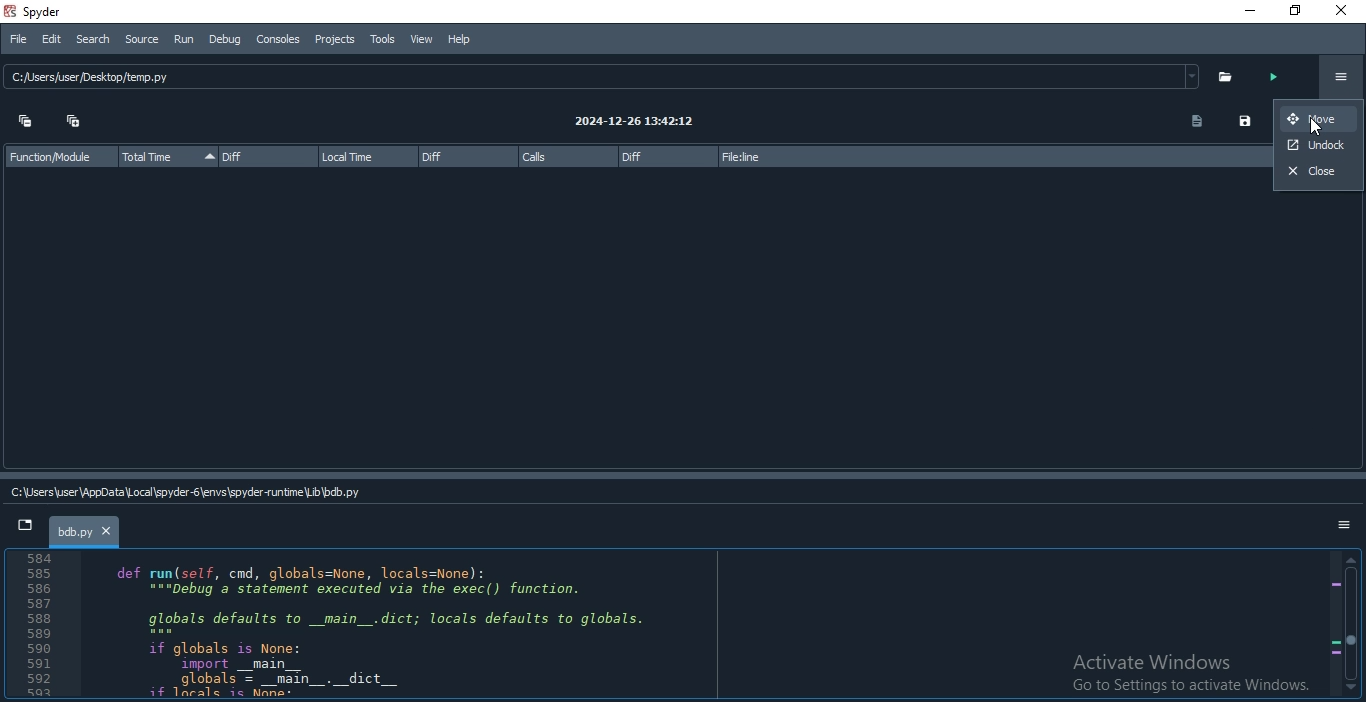  What do you see at coordinates (1341, 76) in the screenshot?
I see `options` at bounding box center [1341, 76].